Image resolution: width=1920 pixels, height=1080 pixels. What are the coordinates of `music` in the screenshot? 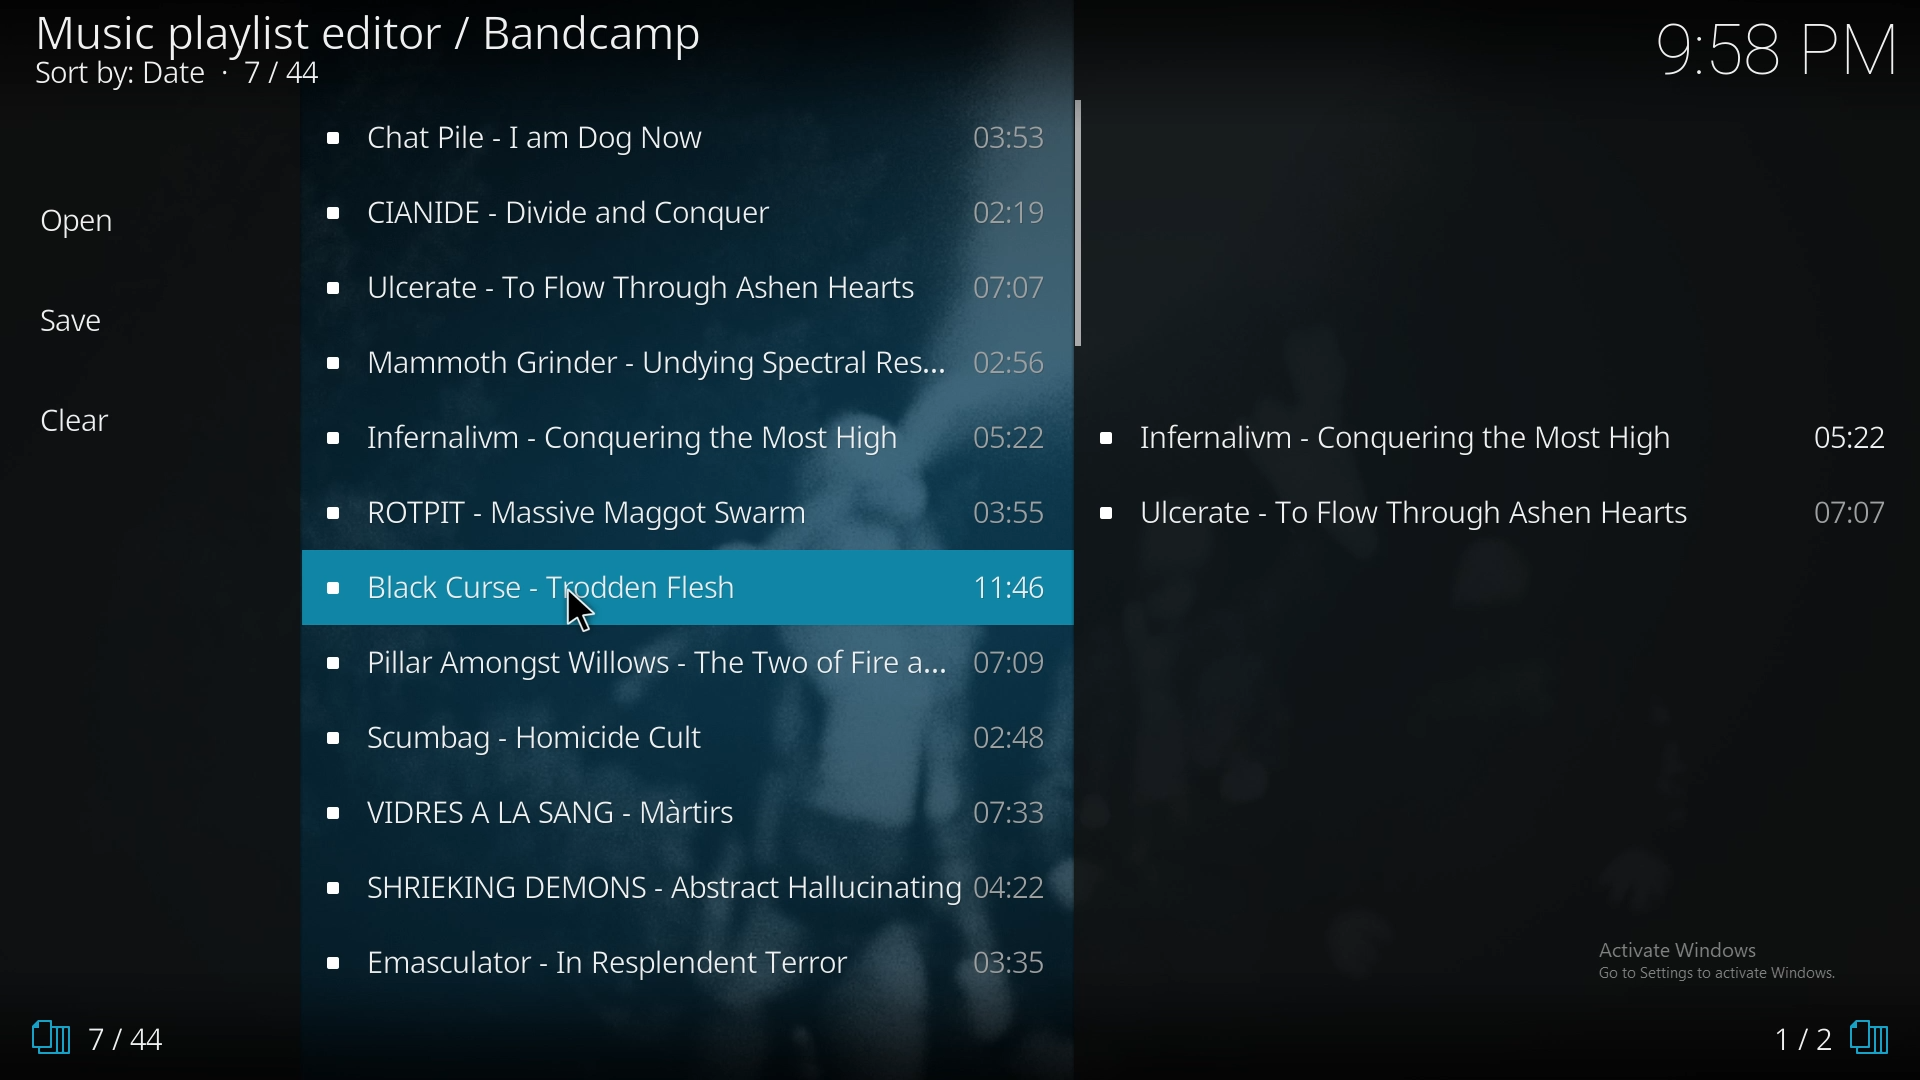 It's located at (690, 665).